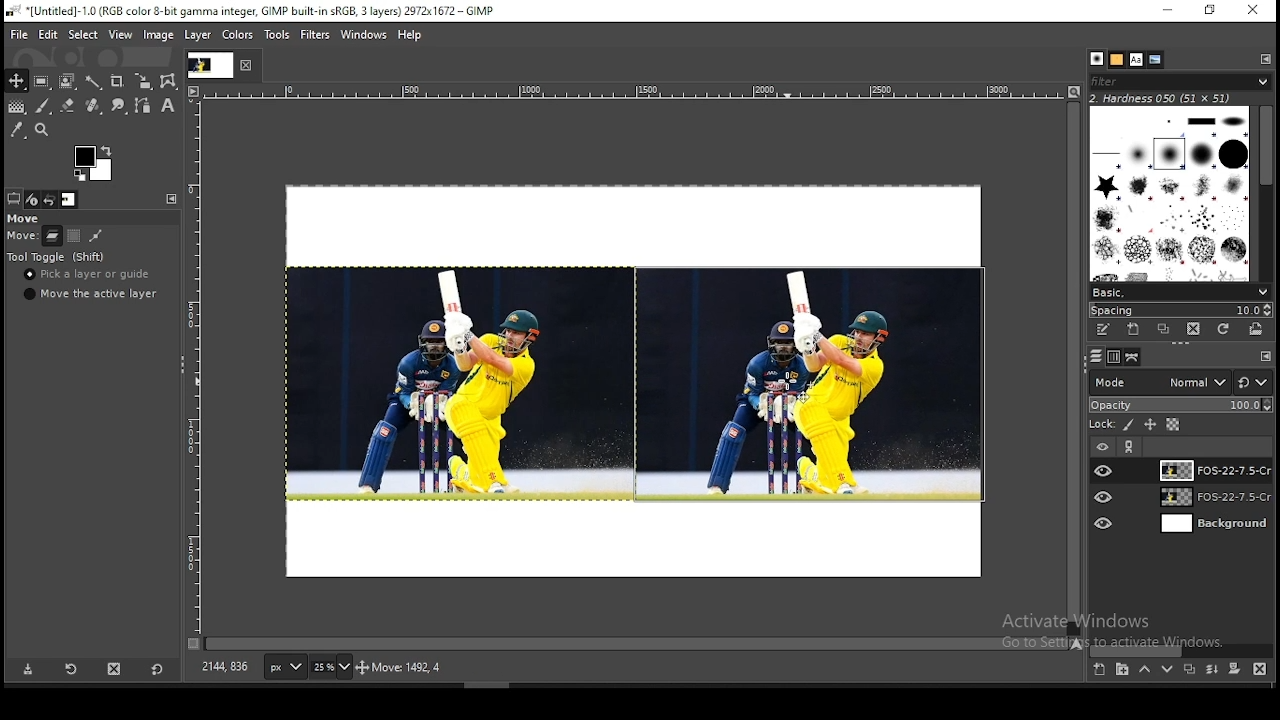 This screenshot has height=720, width=1280. What do you see at coordinates (1164, 329) in the screenshot?
I see `duplicate brush` at bounding box center [1164, 329].